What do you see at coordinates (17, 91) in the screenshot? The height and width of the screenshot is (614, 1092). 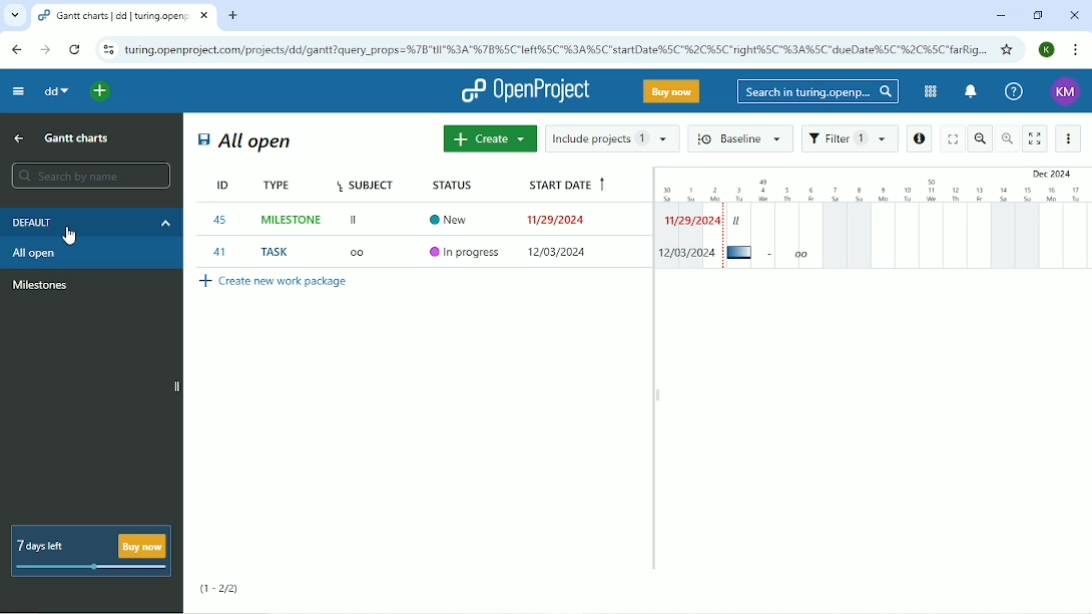 I see `Collapse project menu` at bounding box center [17, 91].